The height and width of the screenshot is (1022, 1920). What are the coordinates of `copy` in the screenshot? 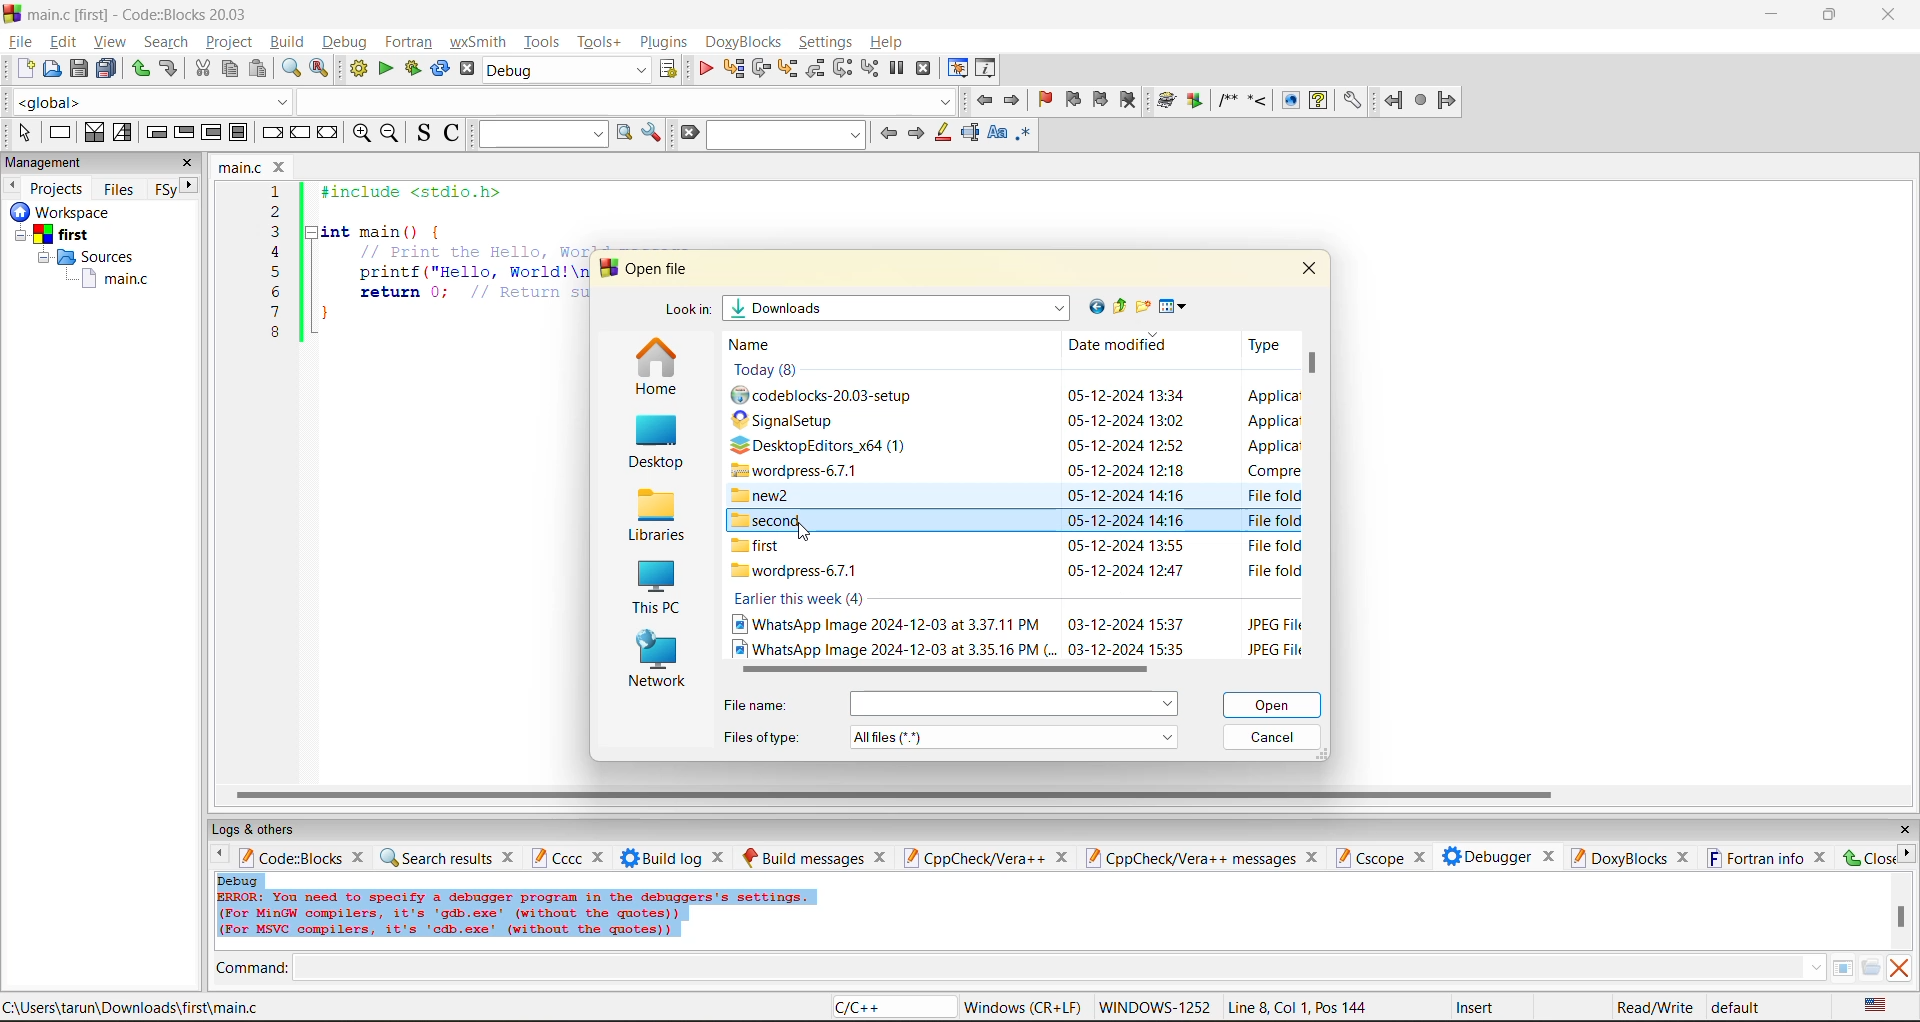 It's located at (231, 69).